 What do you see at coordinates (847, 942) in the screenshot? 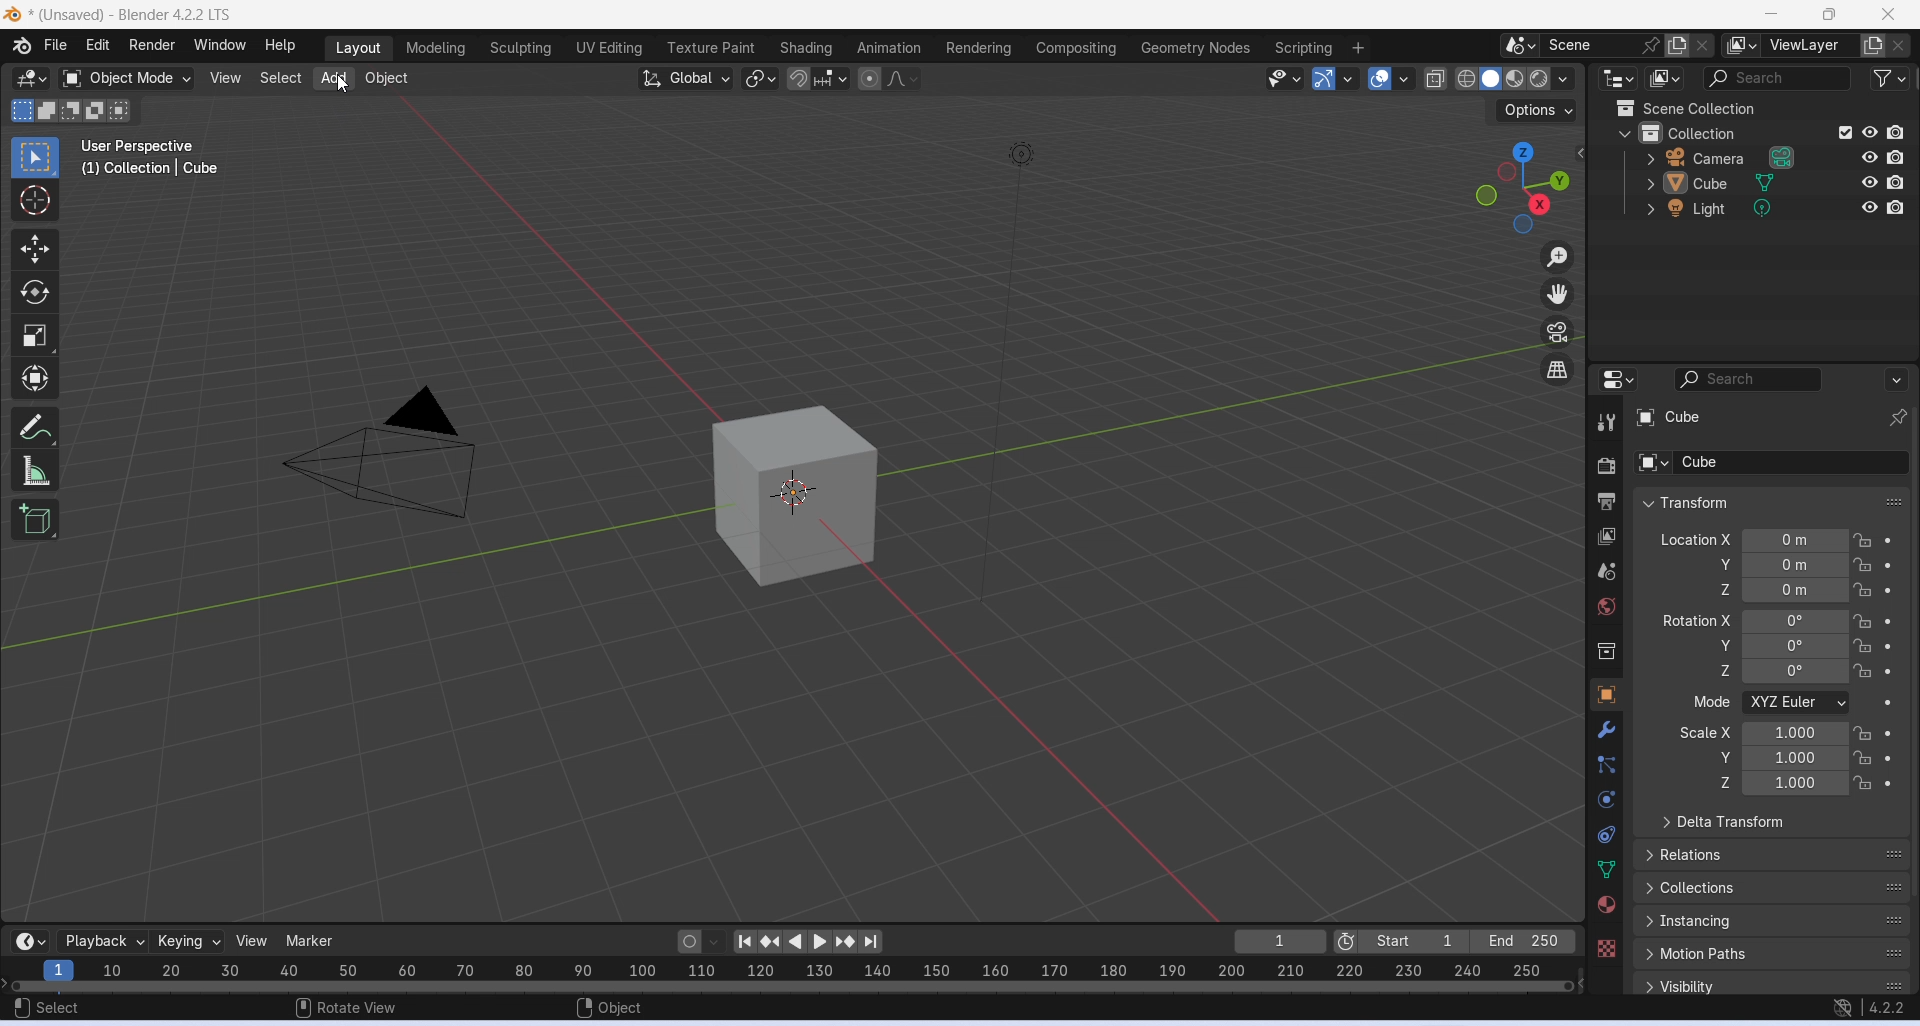
I see `jump to keyframe` at bounding box center [847, 942].